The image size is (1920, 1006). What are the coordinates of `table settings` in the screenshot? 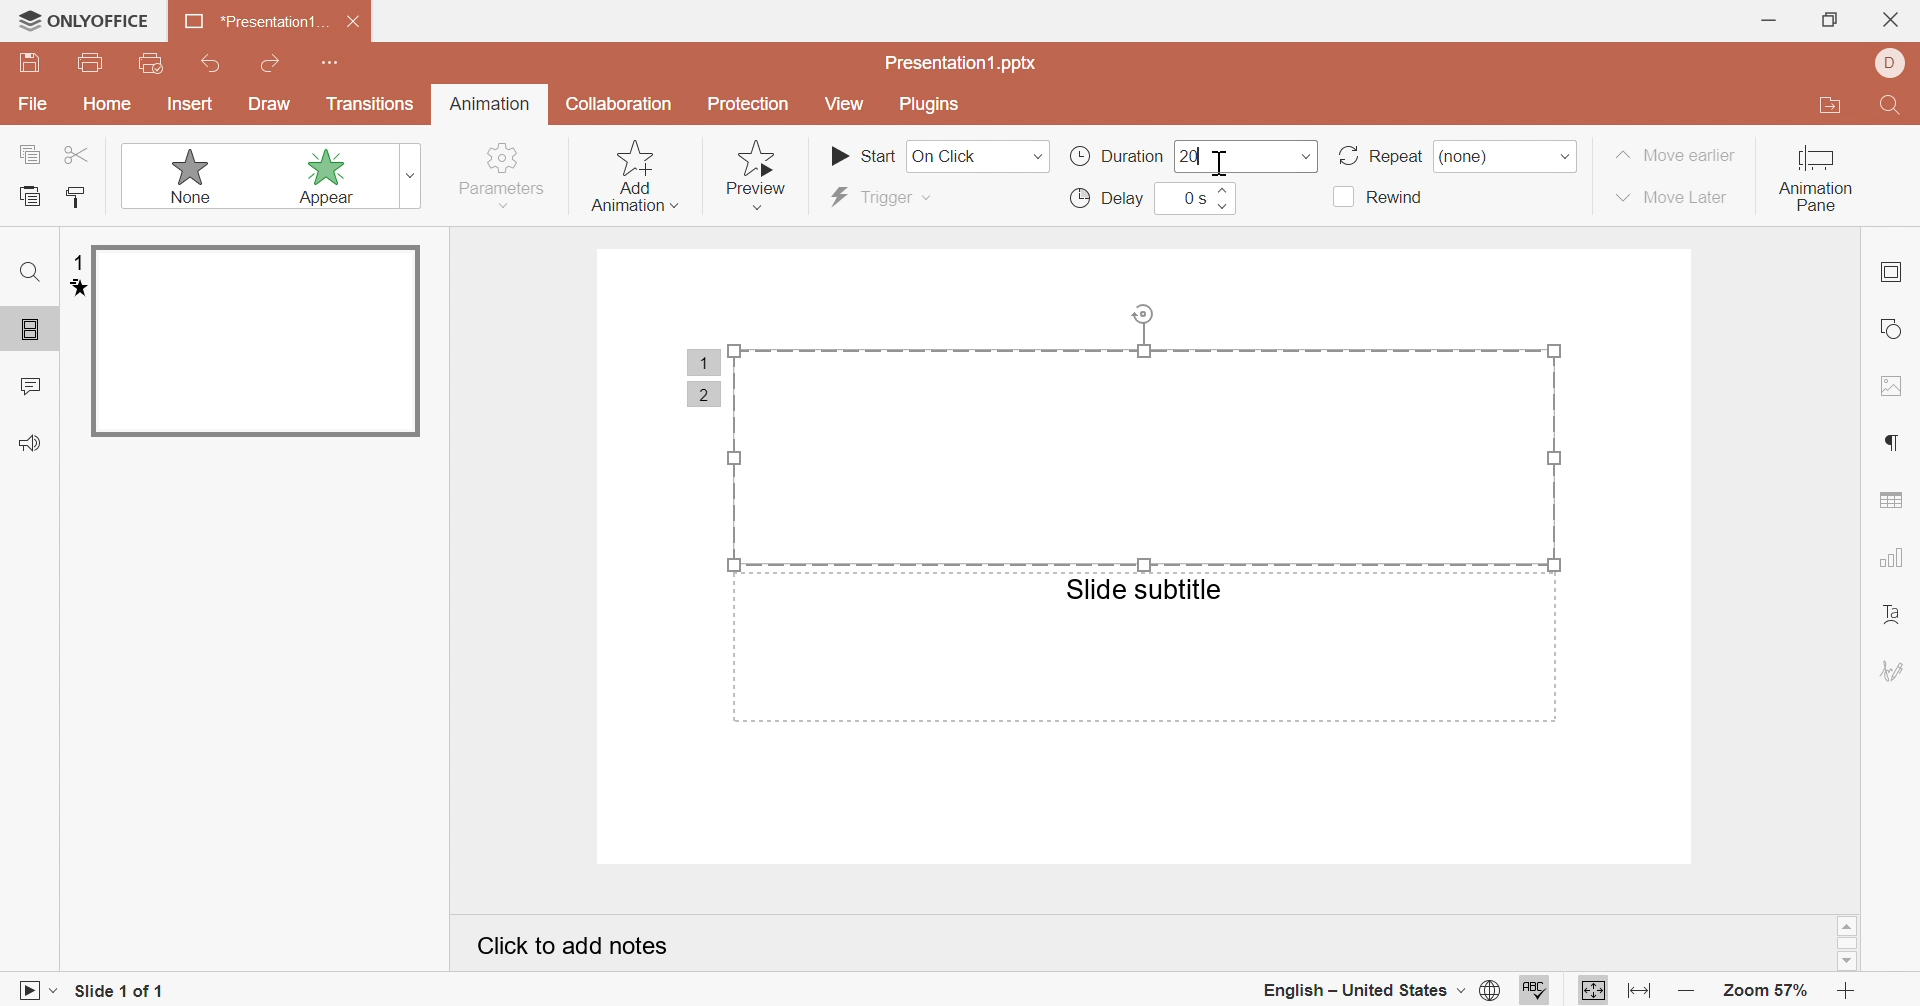 It's located at (1891, 499).